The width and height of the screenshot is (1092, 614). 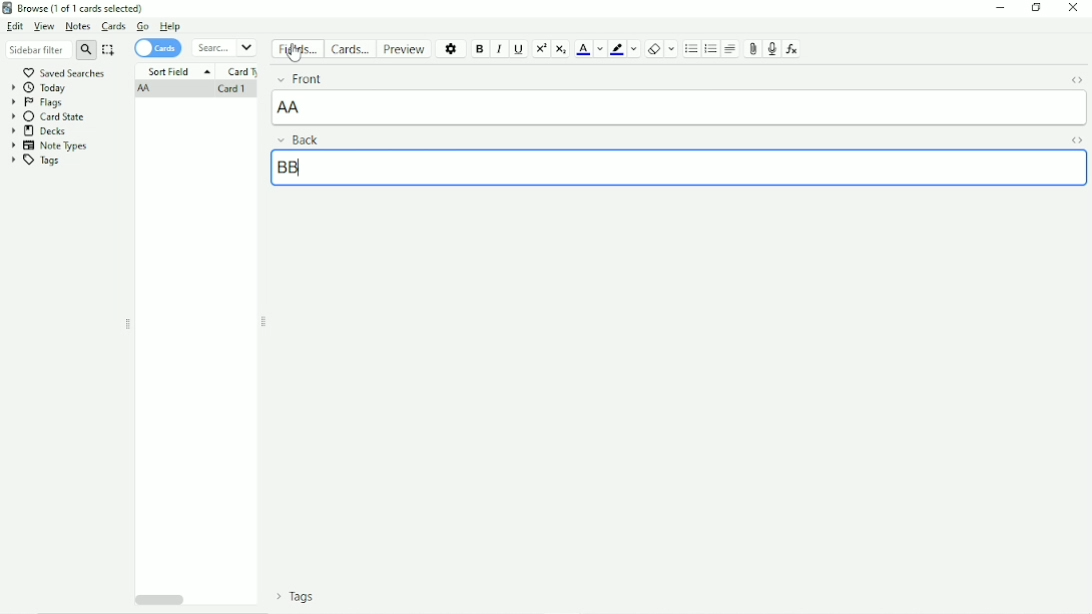 I want to click on Help, so click(x=170, y=26).